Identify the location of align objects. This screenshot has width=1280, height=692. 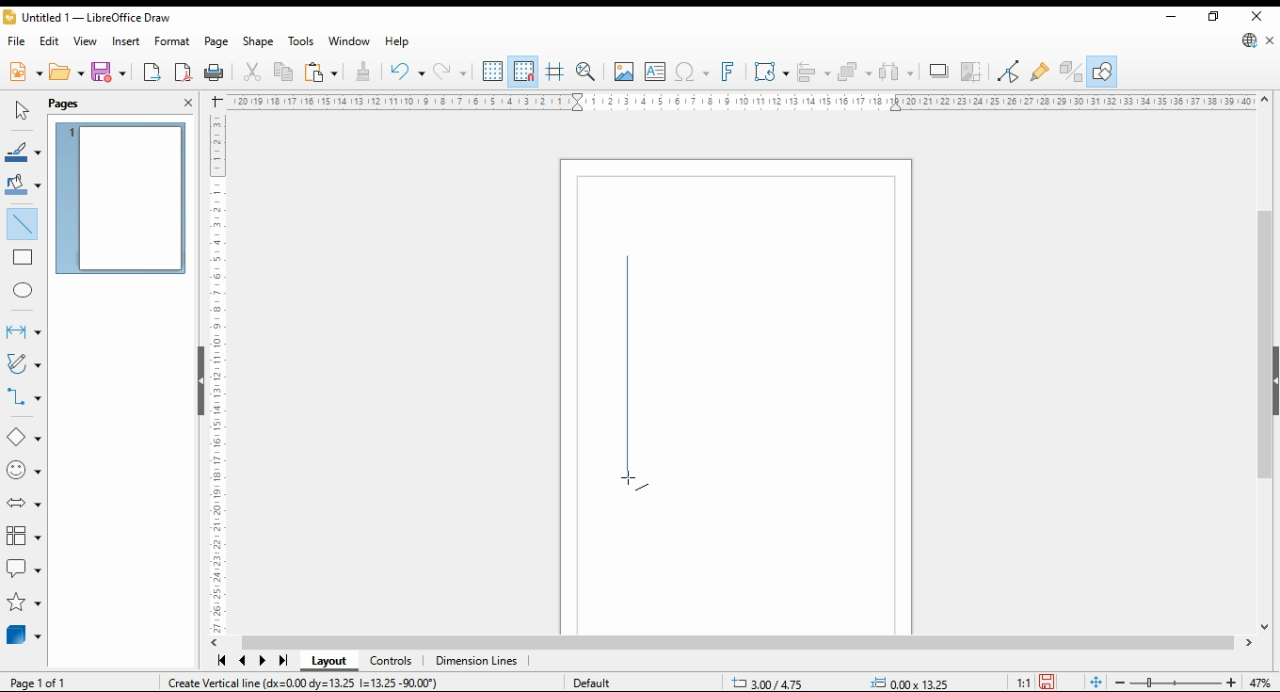
(814, 71).